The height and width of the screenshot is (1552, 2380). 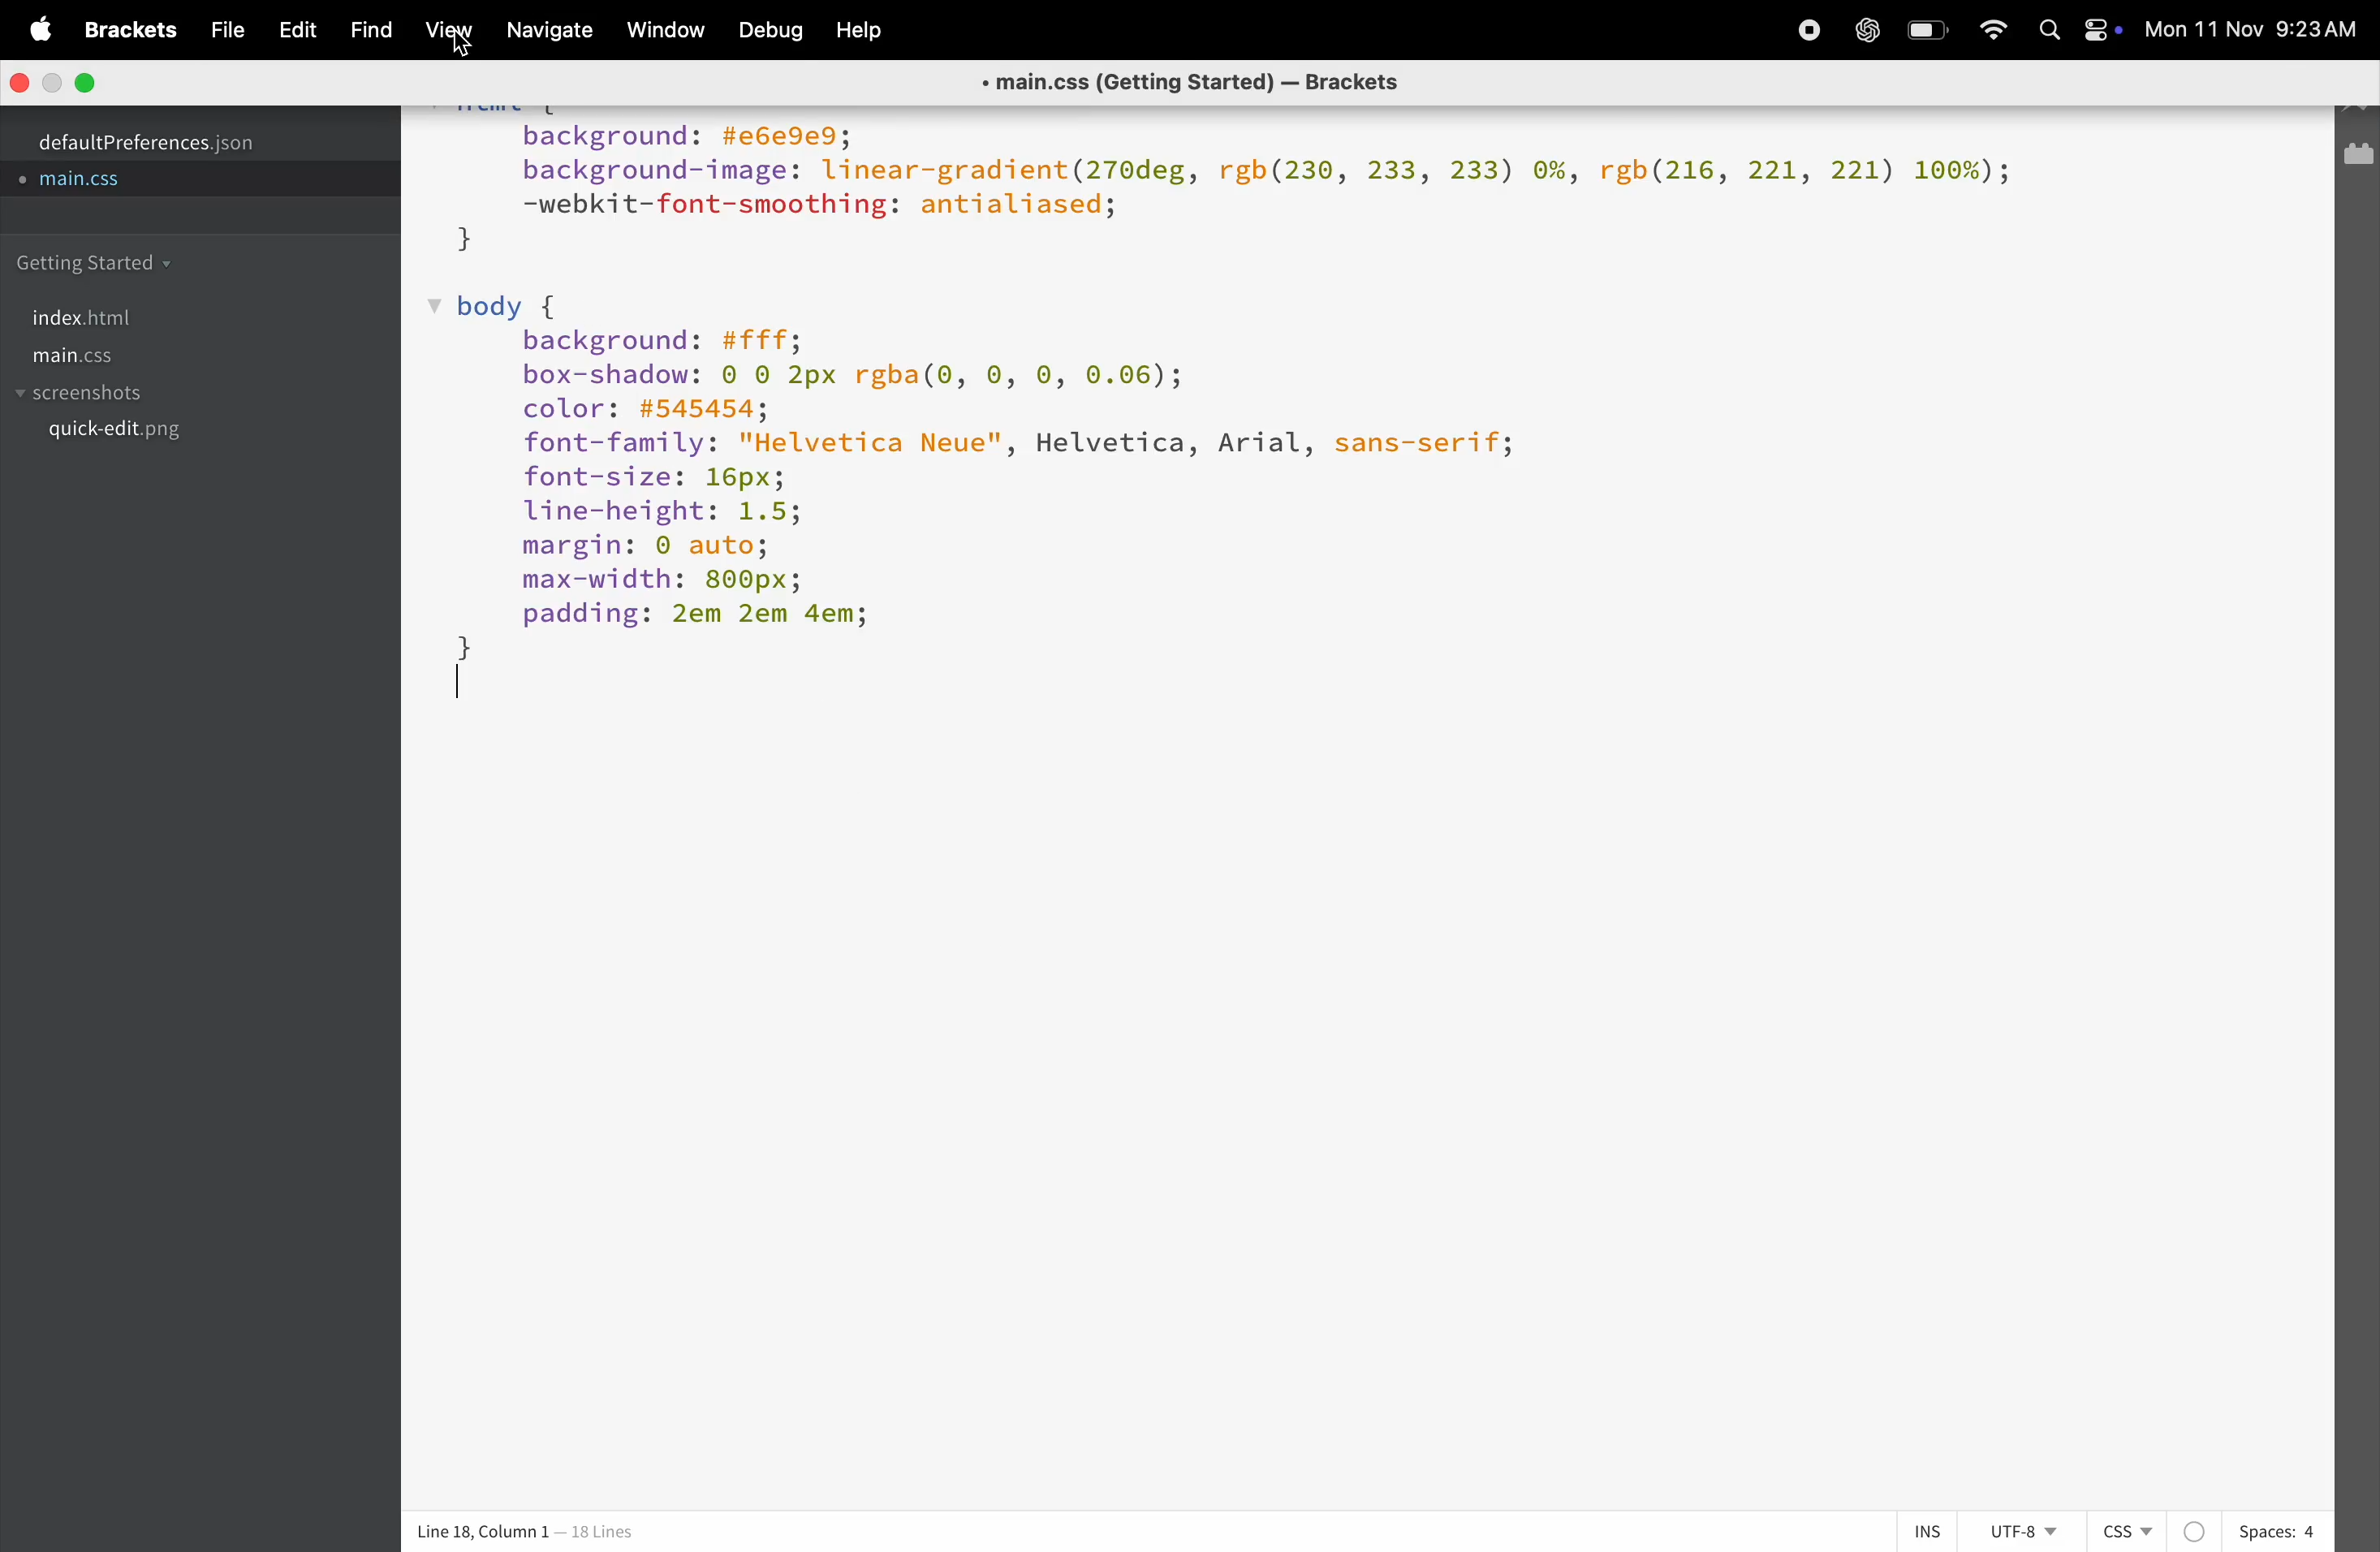 I want to click on navigate, so click(x=545, y=31).